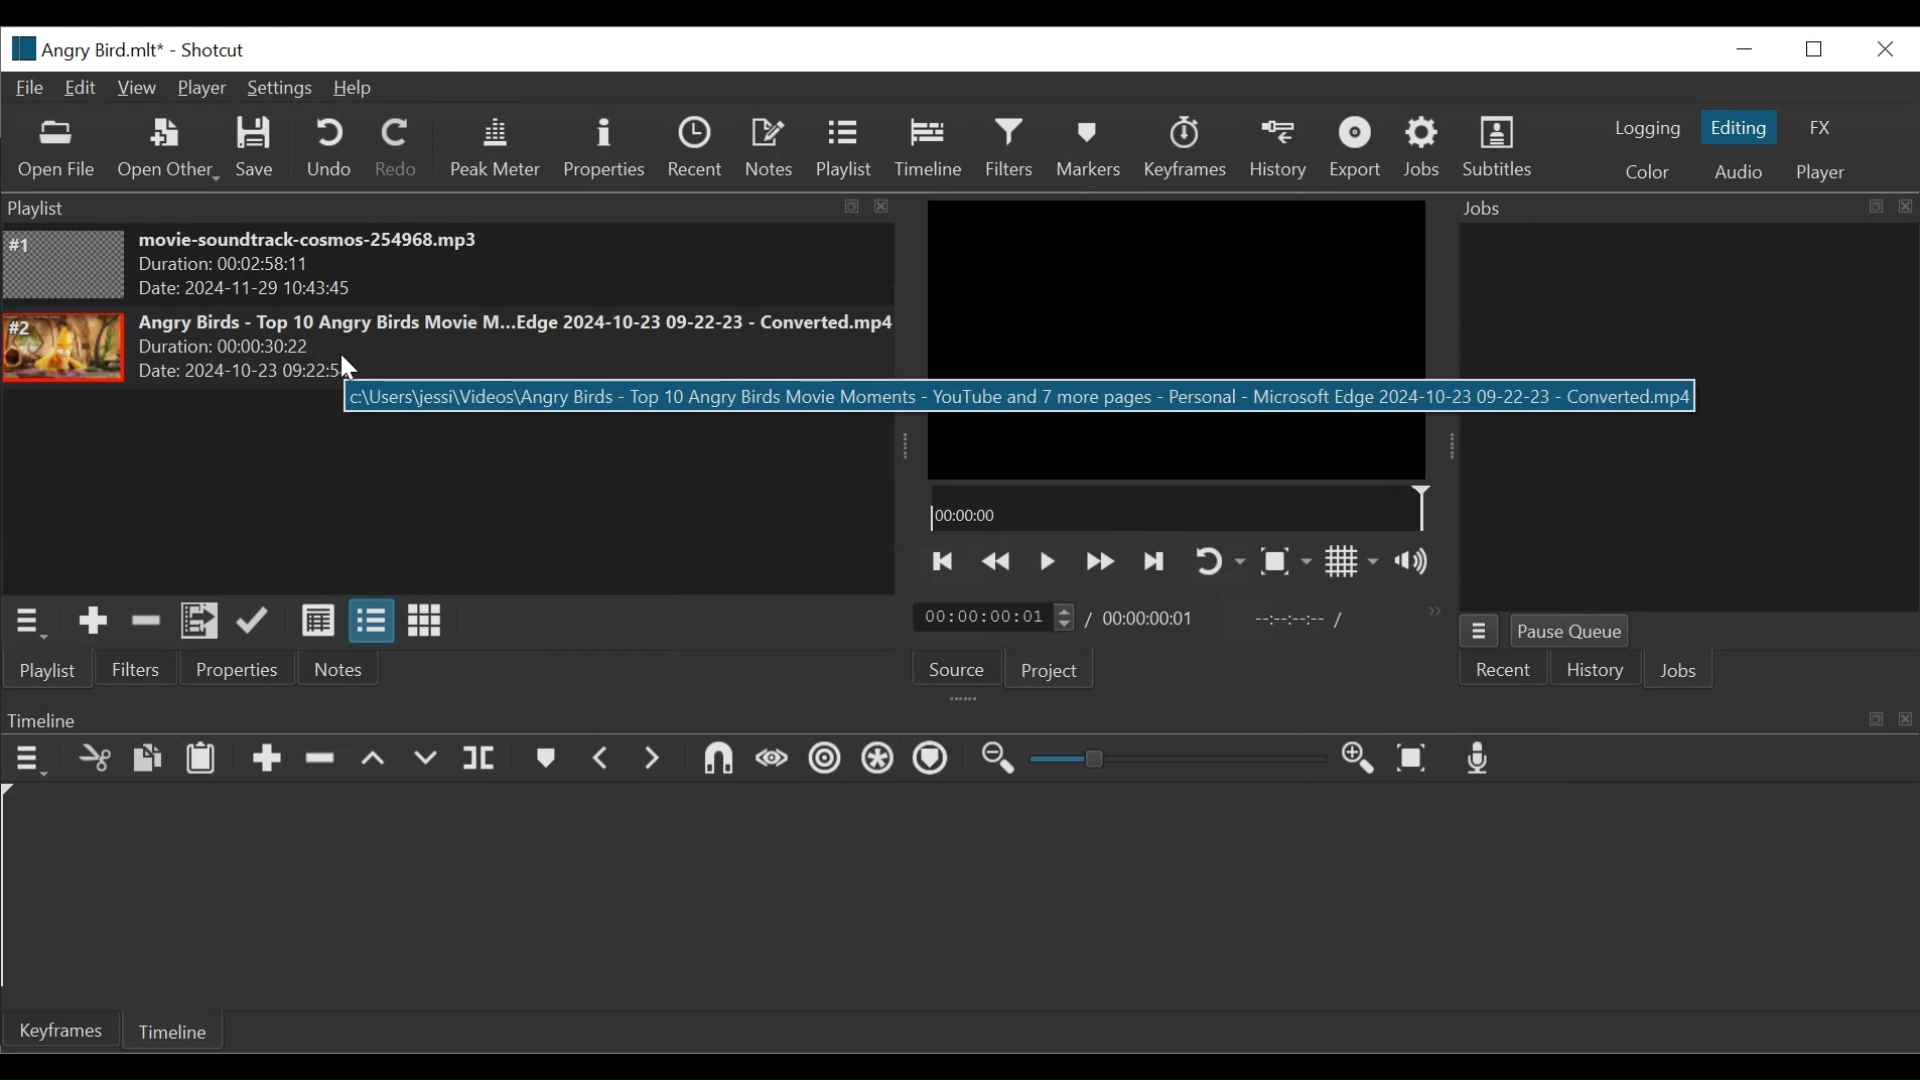 The height and width of the screenshot is (1080, 1920). Describe the element at coordinates (767, 147) in the screenshot. I see `Notes` at that location.